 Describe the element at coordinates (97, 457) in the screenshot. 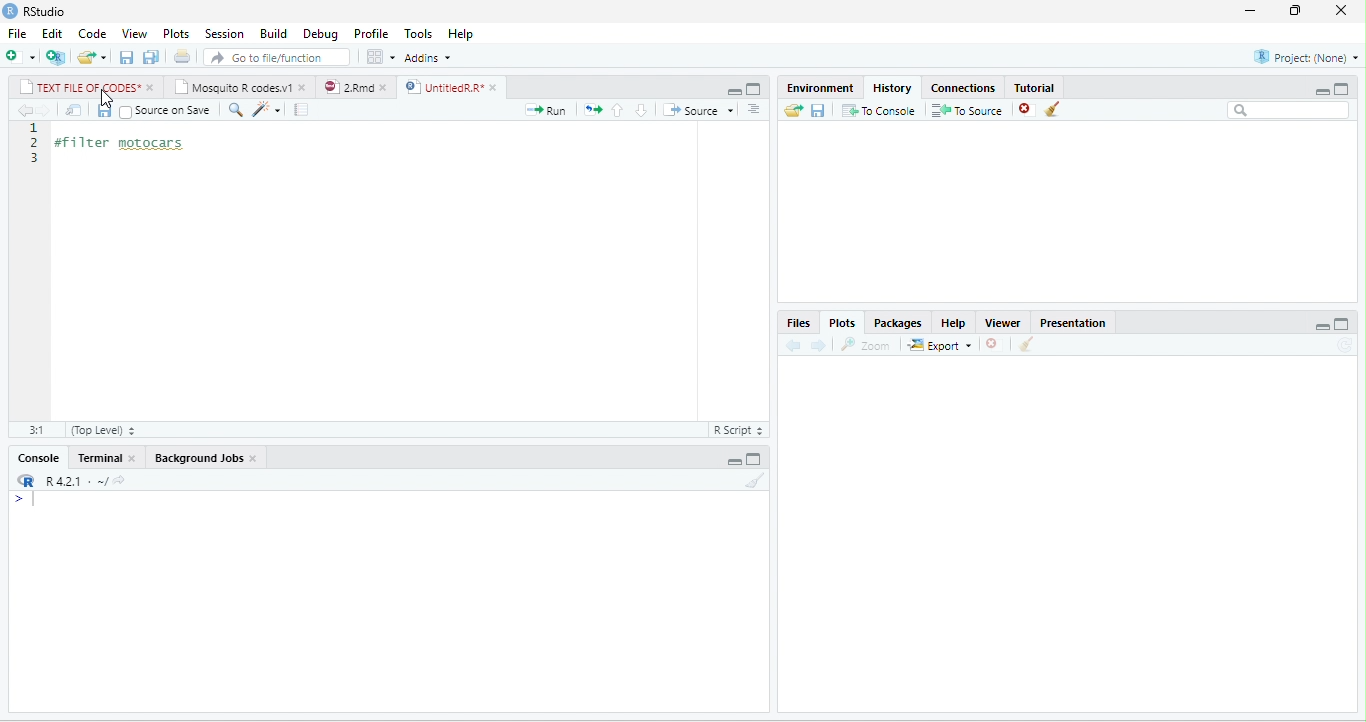

I see `Terminal` at that location.